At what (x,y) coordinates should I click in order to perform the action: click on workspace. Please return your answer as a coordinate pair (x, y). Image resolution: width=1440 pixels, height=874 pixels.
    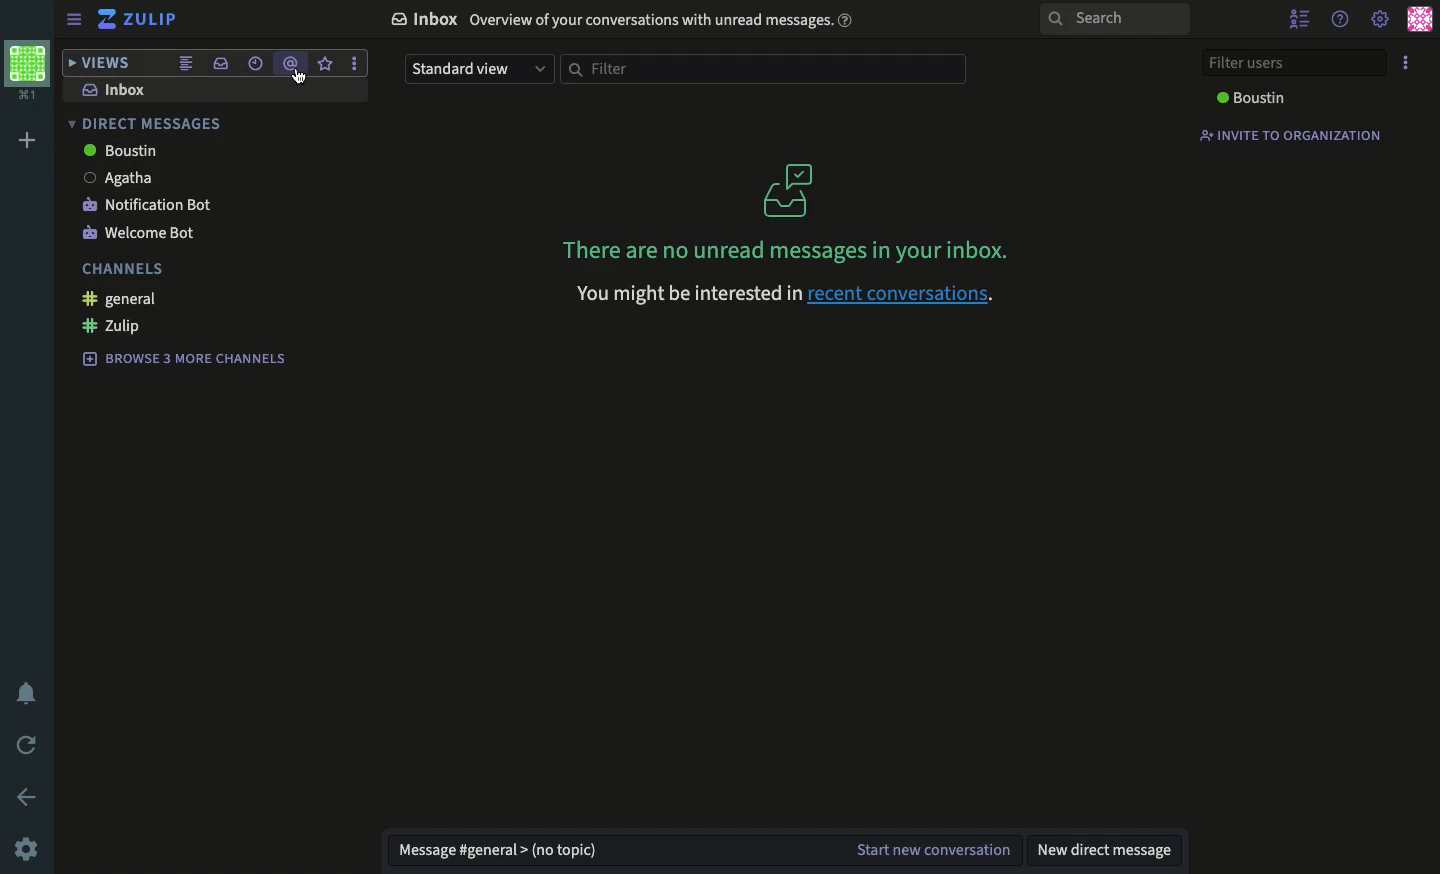
    Looking at the image, I should click on (29, 68).